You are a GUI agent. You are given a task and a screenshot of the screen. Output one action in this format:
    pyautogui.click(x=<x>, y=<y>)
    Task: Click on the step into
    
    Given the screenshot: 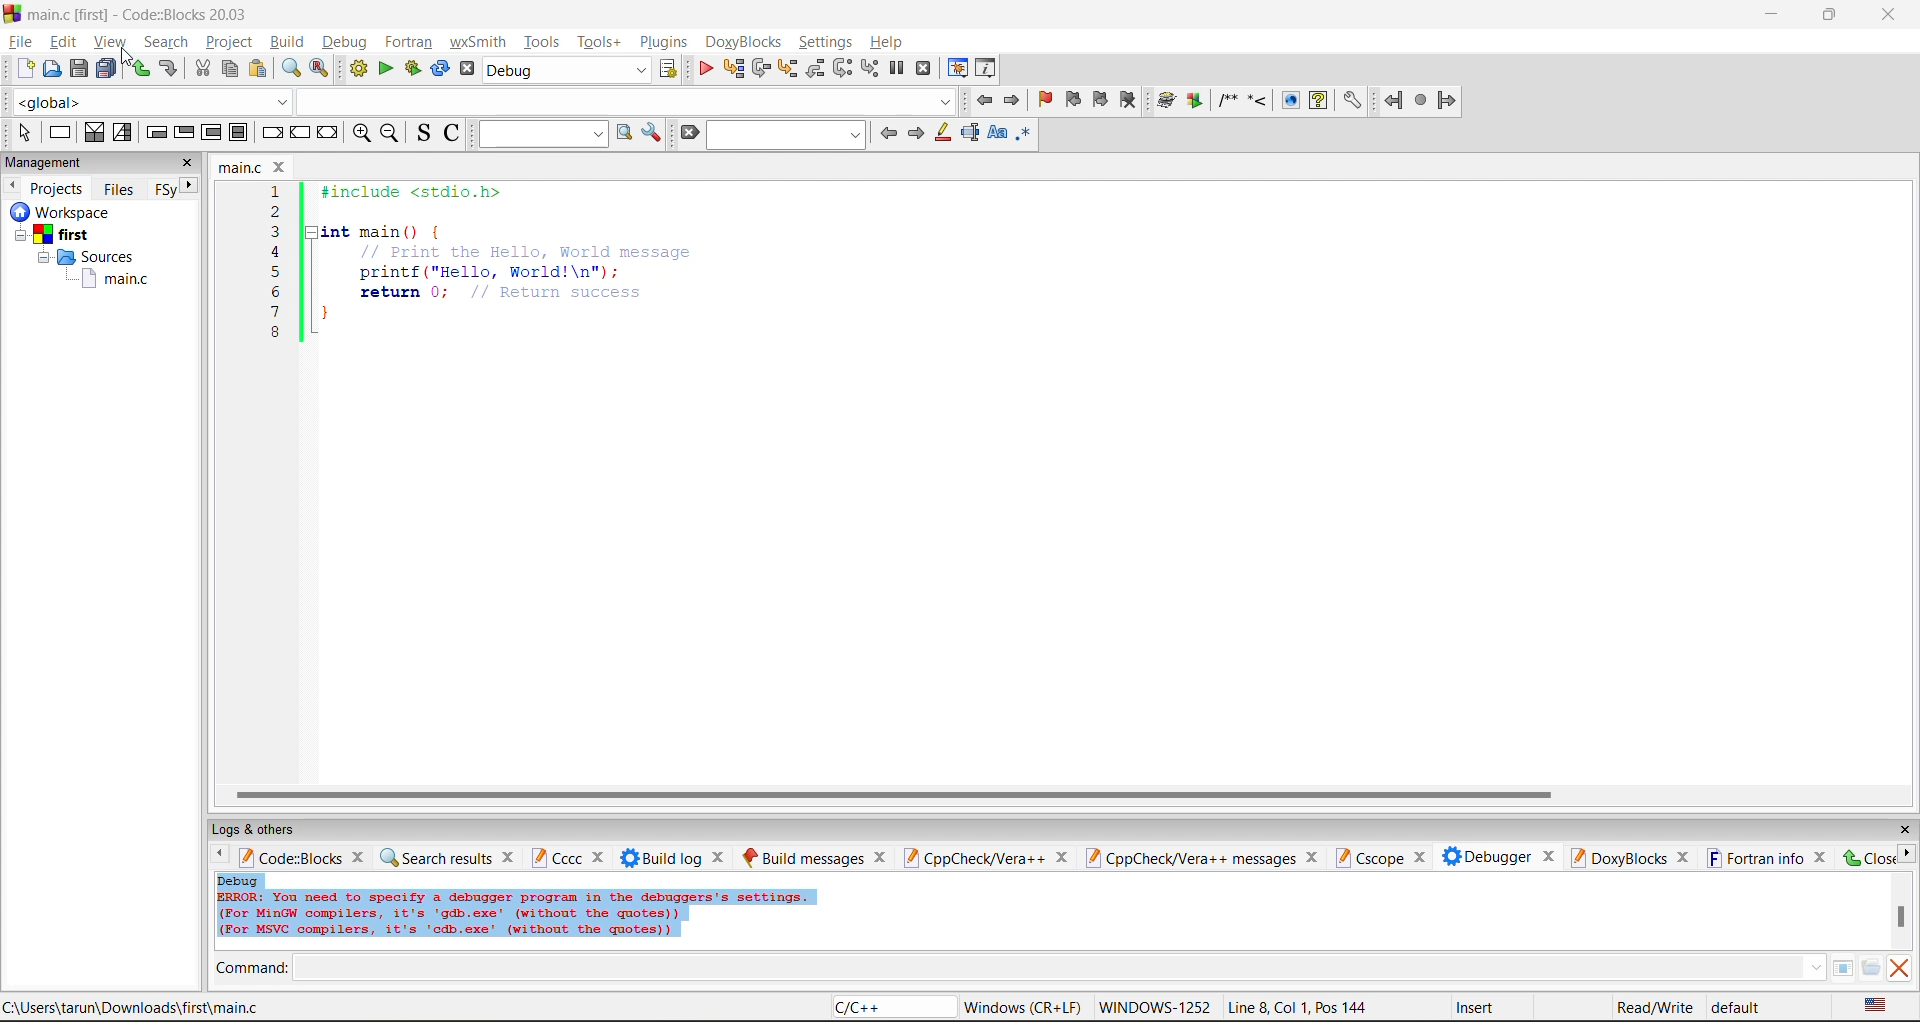 What is the action you would take?
    pyautogui.click(x=792, y=70)
    